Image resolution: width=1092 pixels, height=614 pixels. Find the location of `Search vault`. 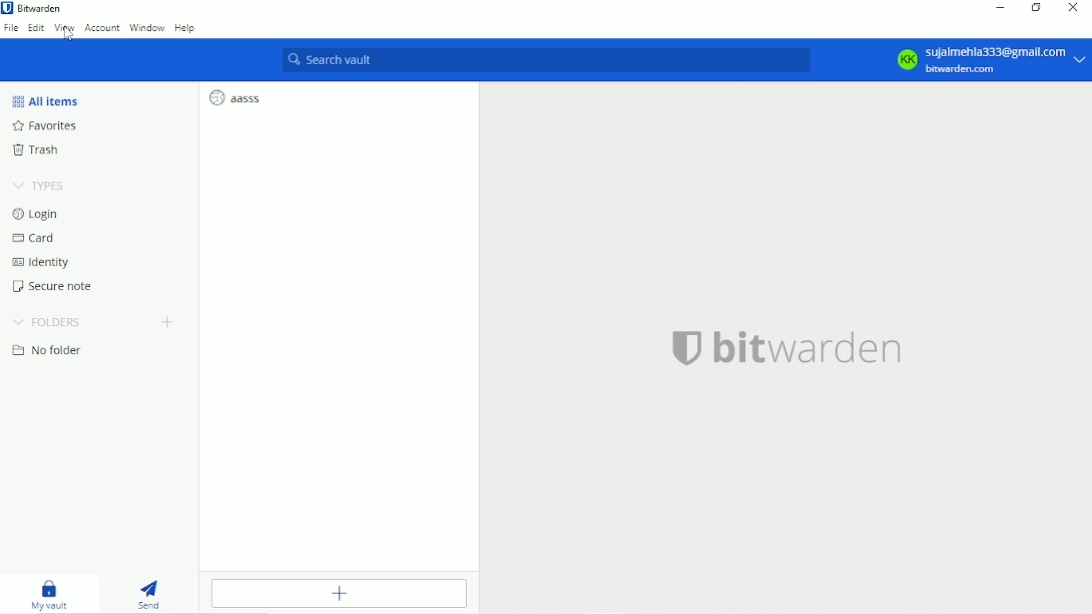

Search vault is located at coordinates (545, 60).